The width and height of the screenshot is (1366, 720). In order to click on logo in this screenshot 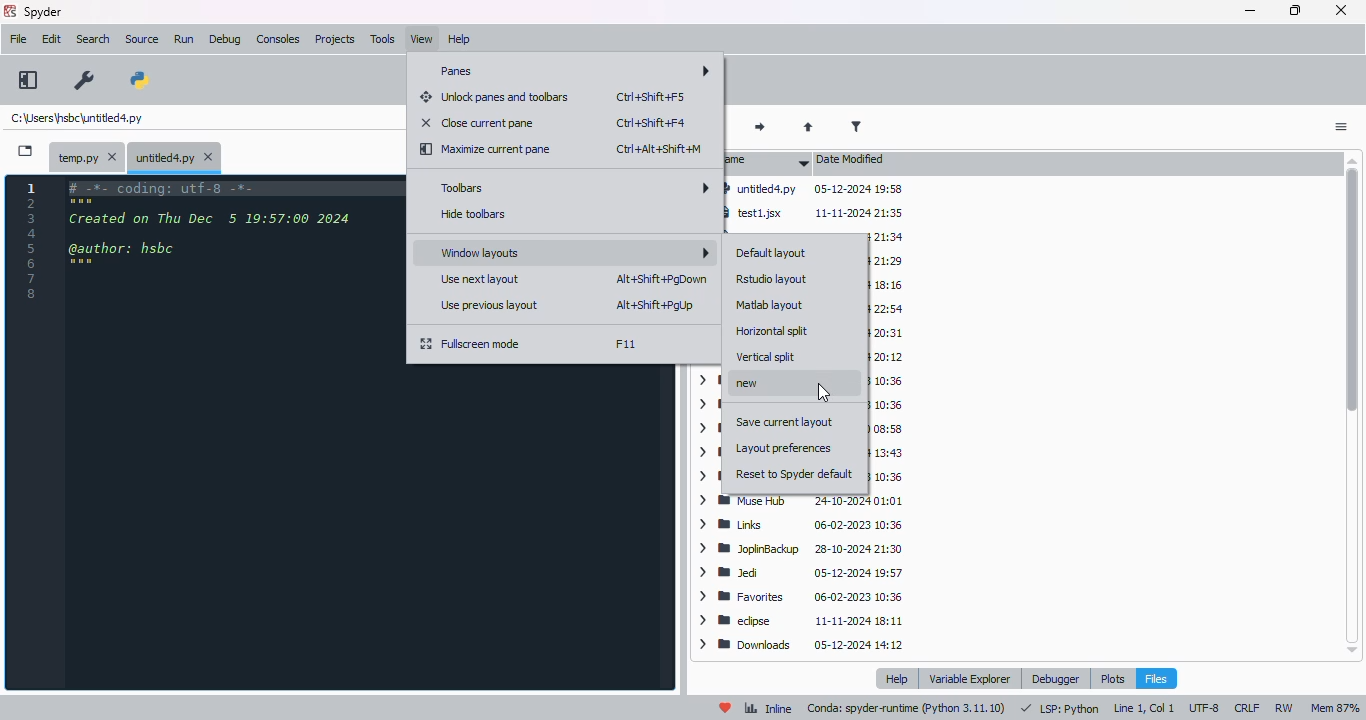, I will do `click(10, 11)`.